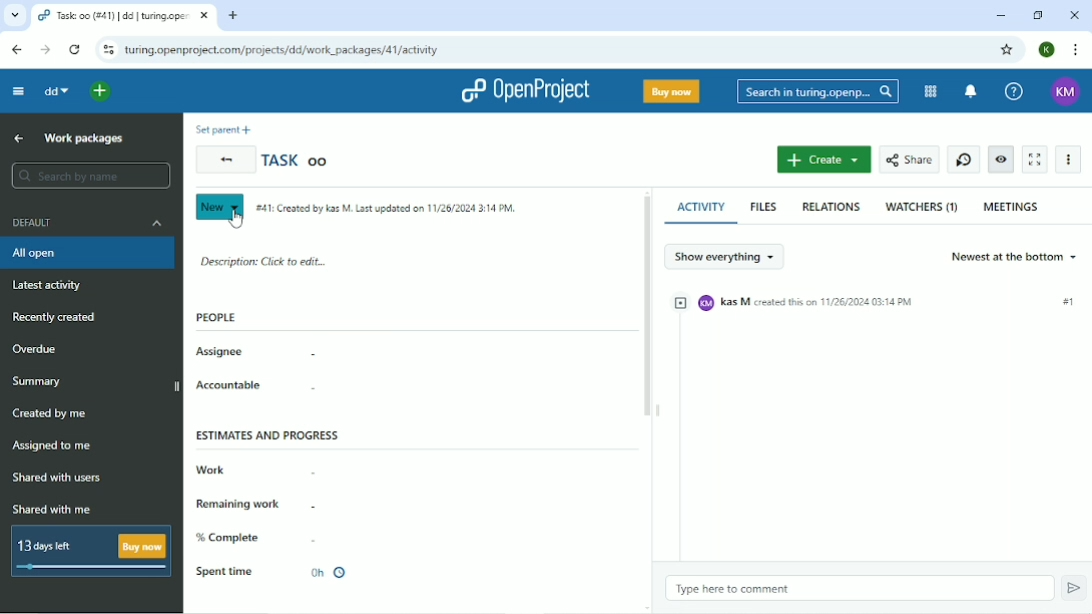 Image resolution: width=1092 pixels, height=614 pixels. I want to click on Back, so click(17, 50).